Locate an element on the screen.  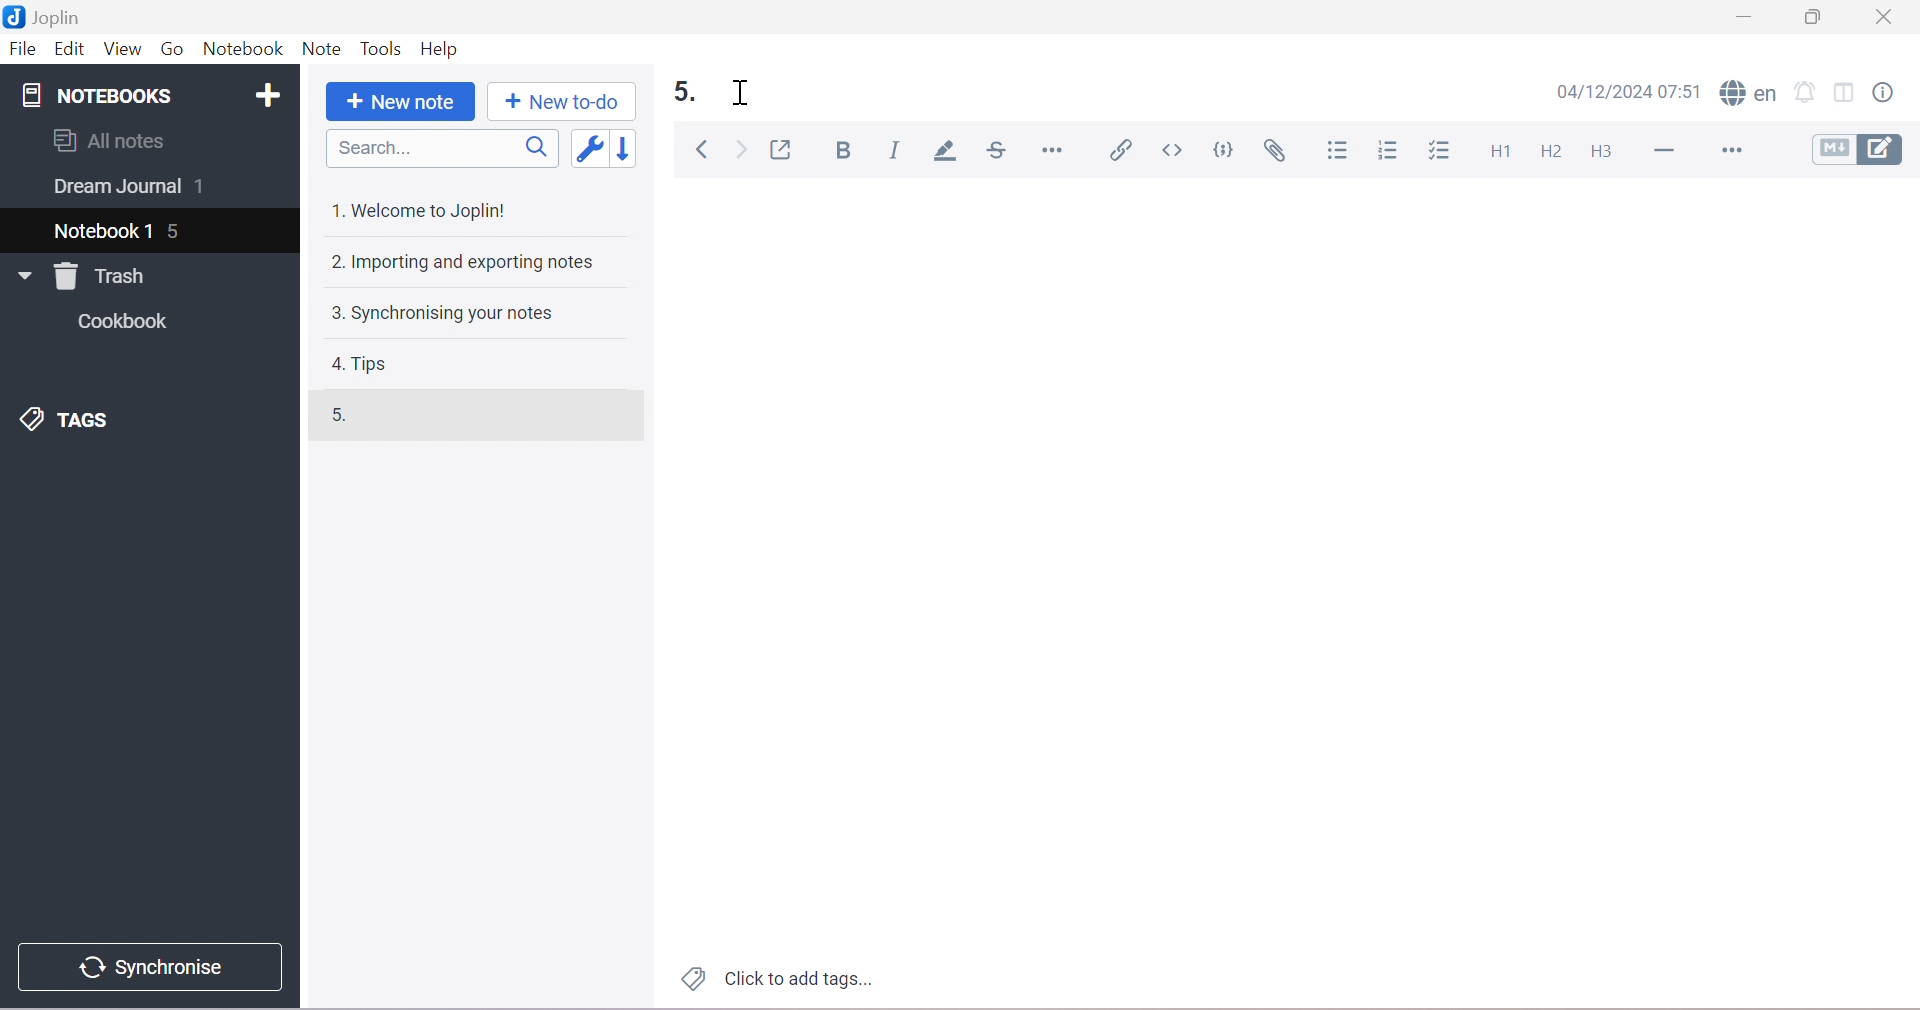
Attach file is located at coordinates (1279, 153).